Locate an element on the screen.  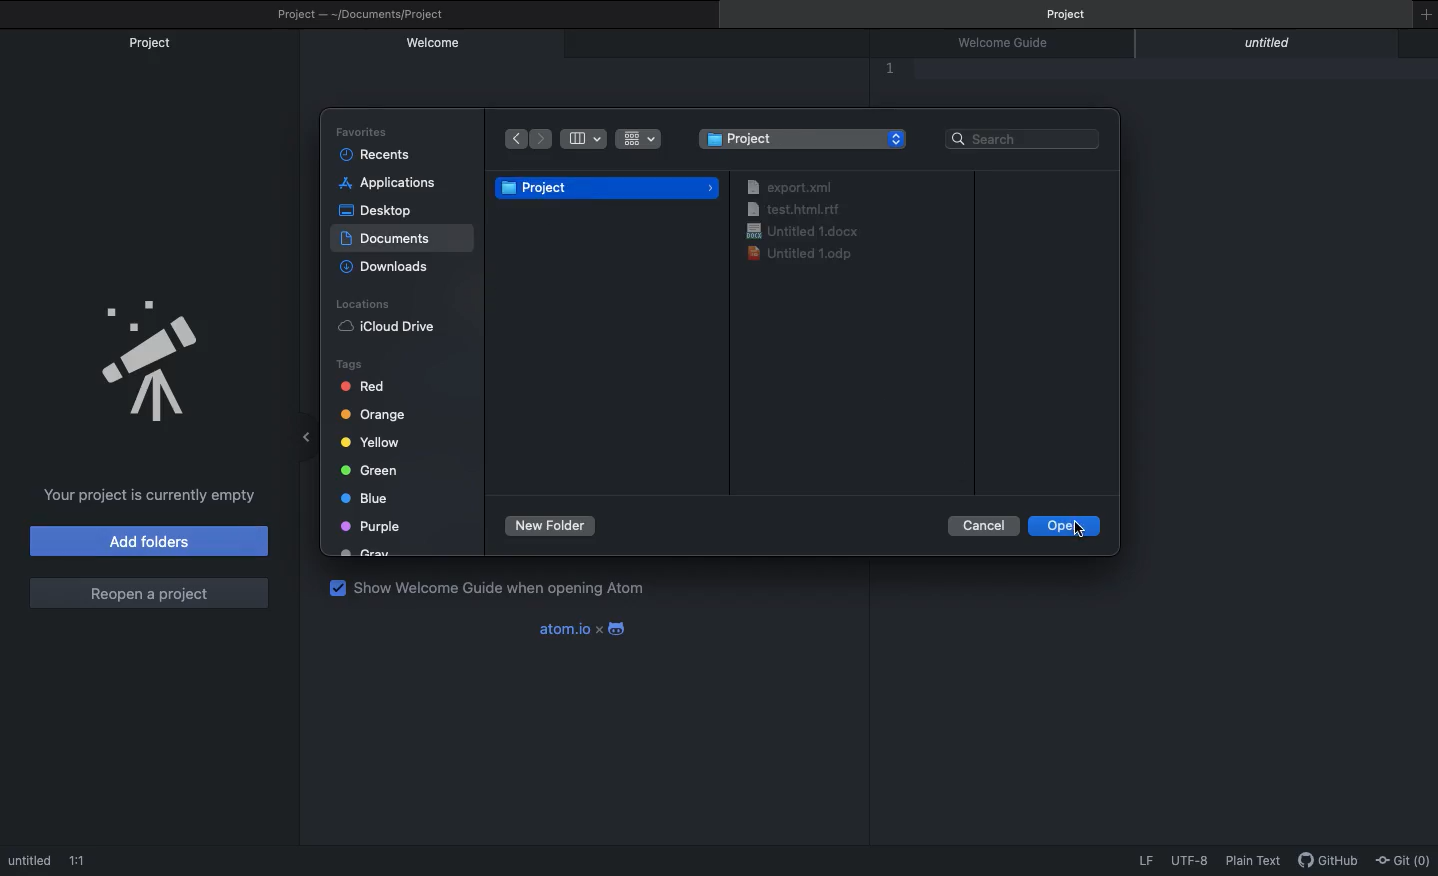
test.html.rtf is located at coordinates (798, 210).